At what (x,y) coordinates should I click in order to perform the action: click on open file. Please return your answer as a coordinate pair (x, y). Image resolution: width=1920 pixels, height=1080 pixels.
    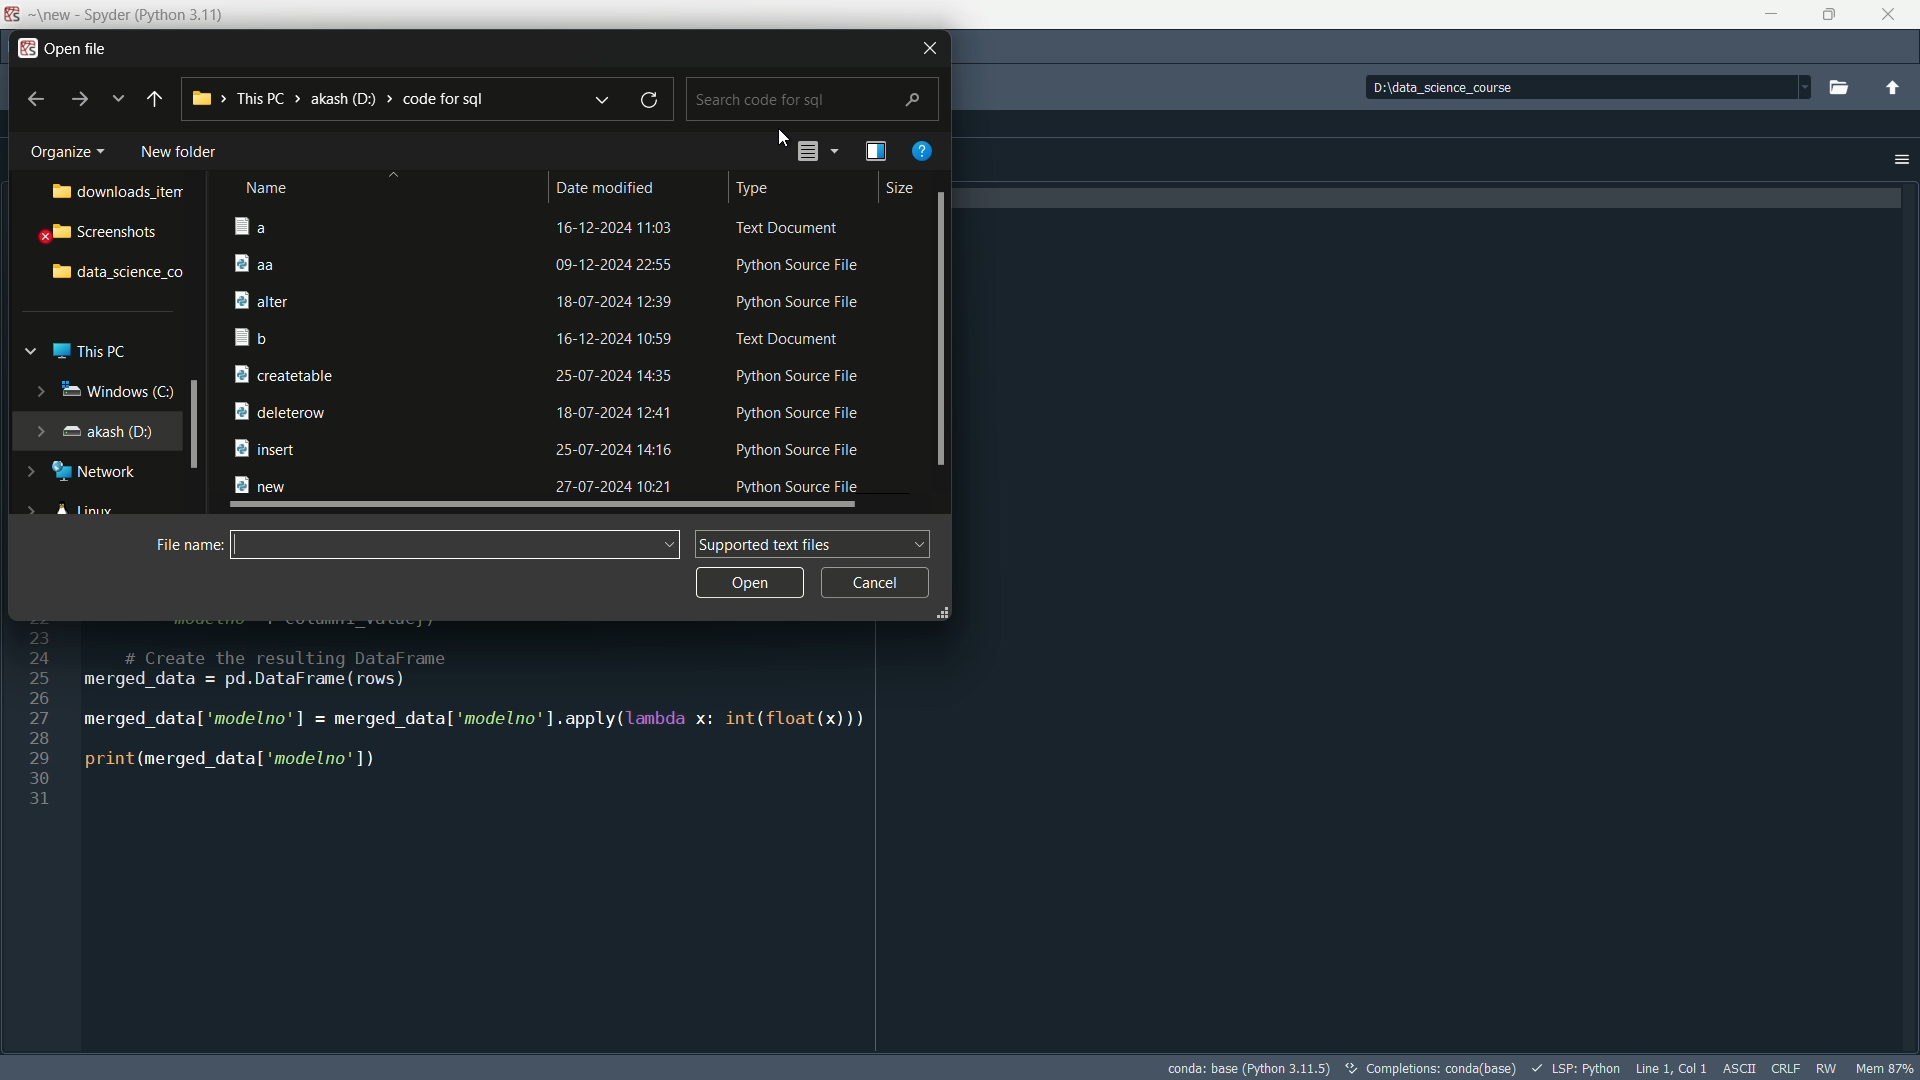
    Looking at the image, I should click on (80, 50).